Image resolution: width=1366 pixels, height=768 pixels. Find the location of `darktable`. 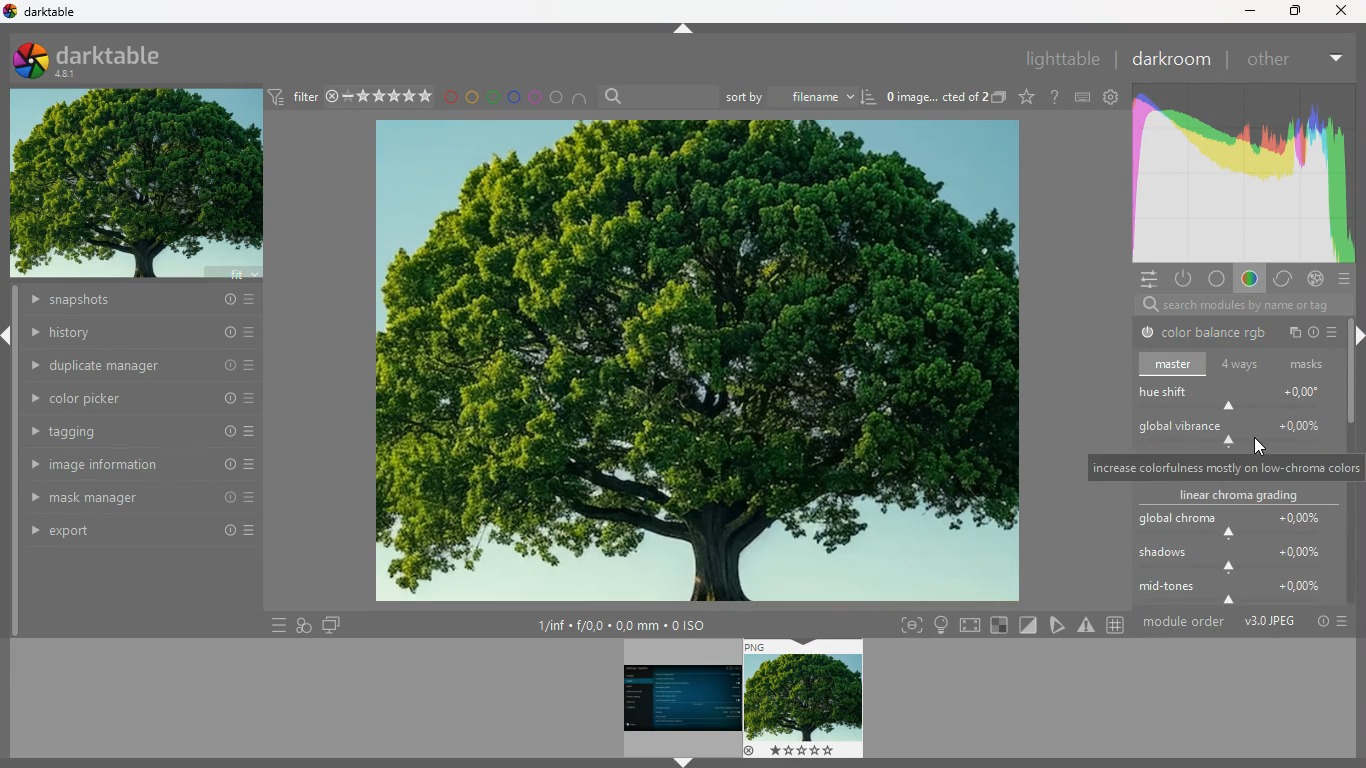

darktable is located at coordinates (49, 11).